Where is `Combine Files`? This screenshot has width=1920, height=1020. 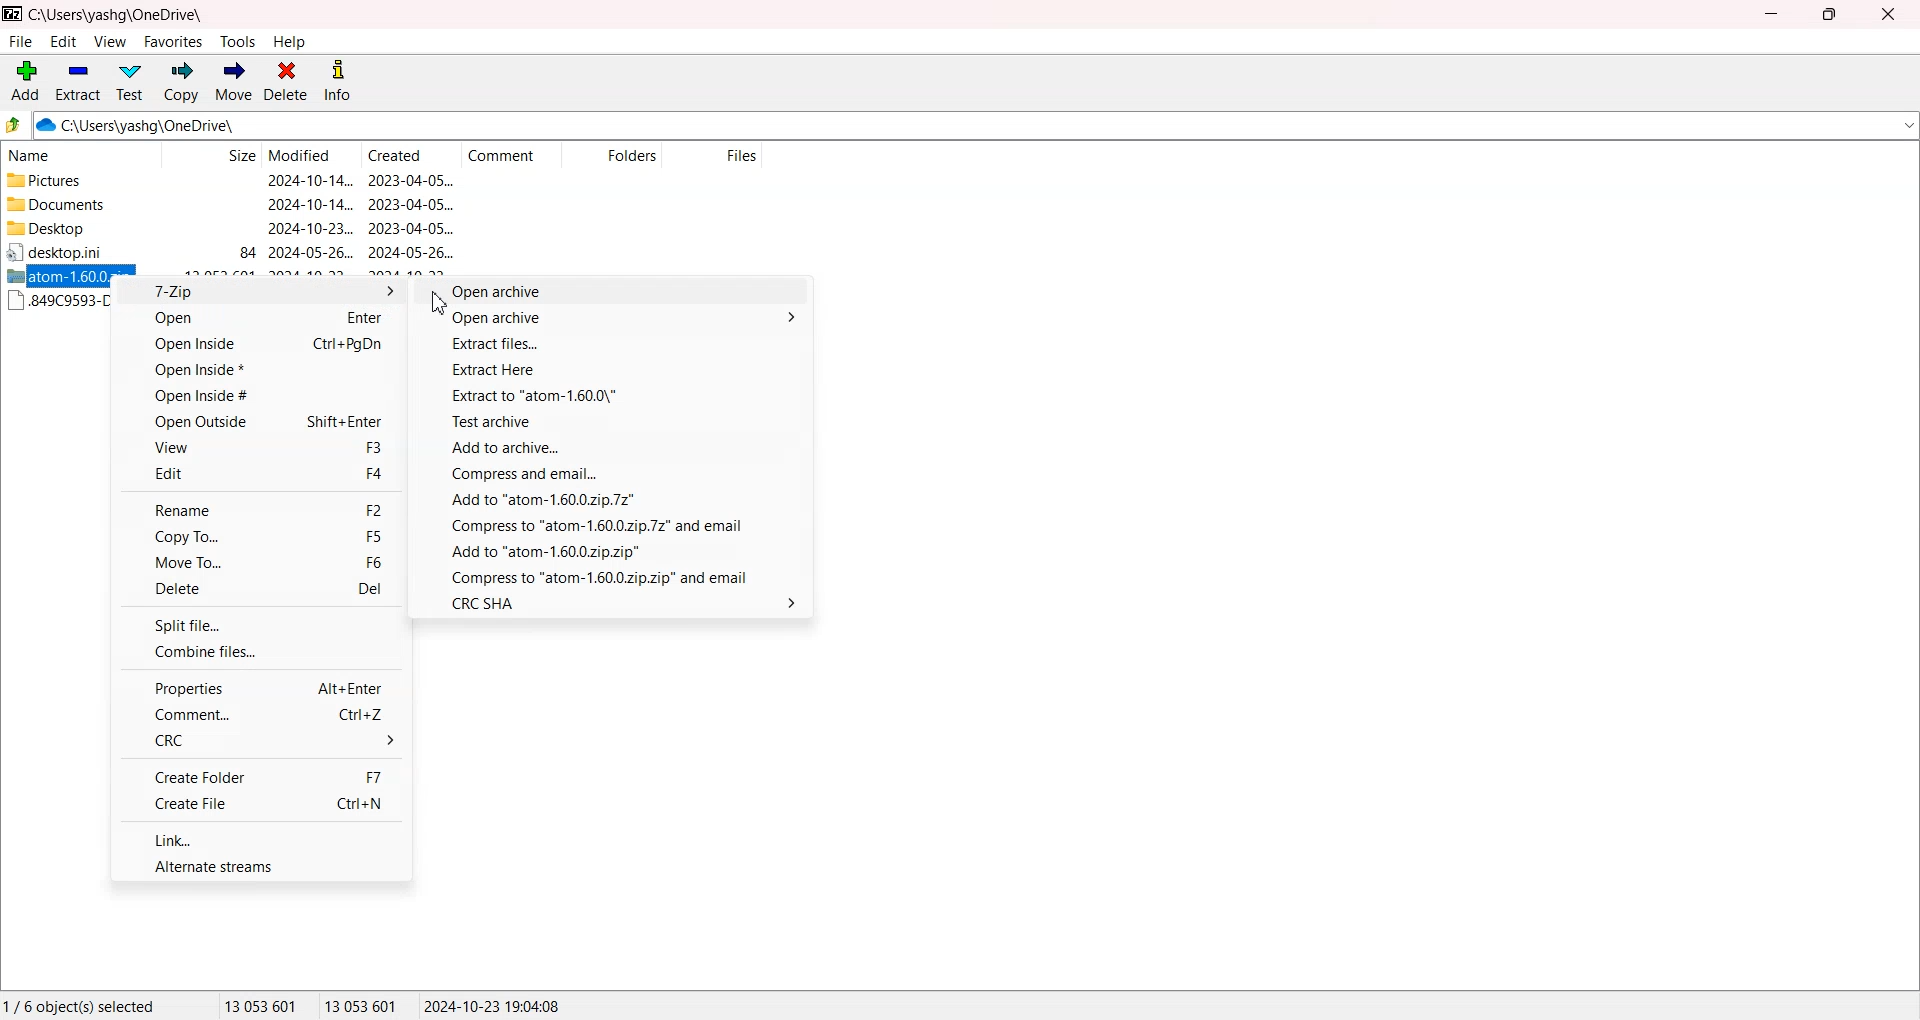 Combine Files is located at coordinates (260, 651).